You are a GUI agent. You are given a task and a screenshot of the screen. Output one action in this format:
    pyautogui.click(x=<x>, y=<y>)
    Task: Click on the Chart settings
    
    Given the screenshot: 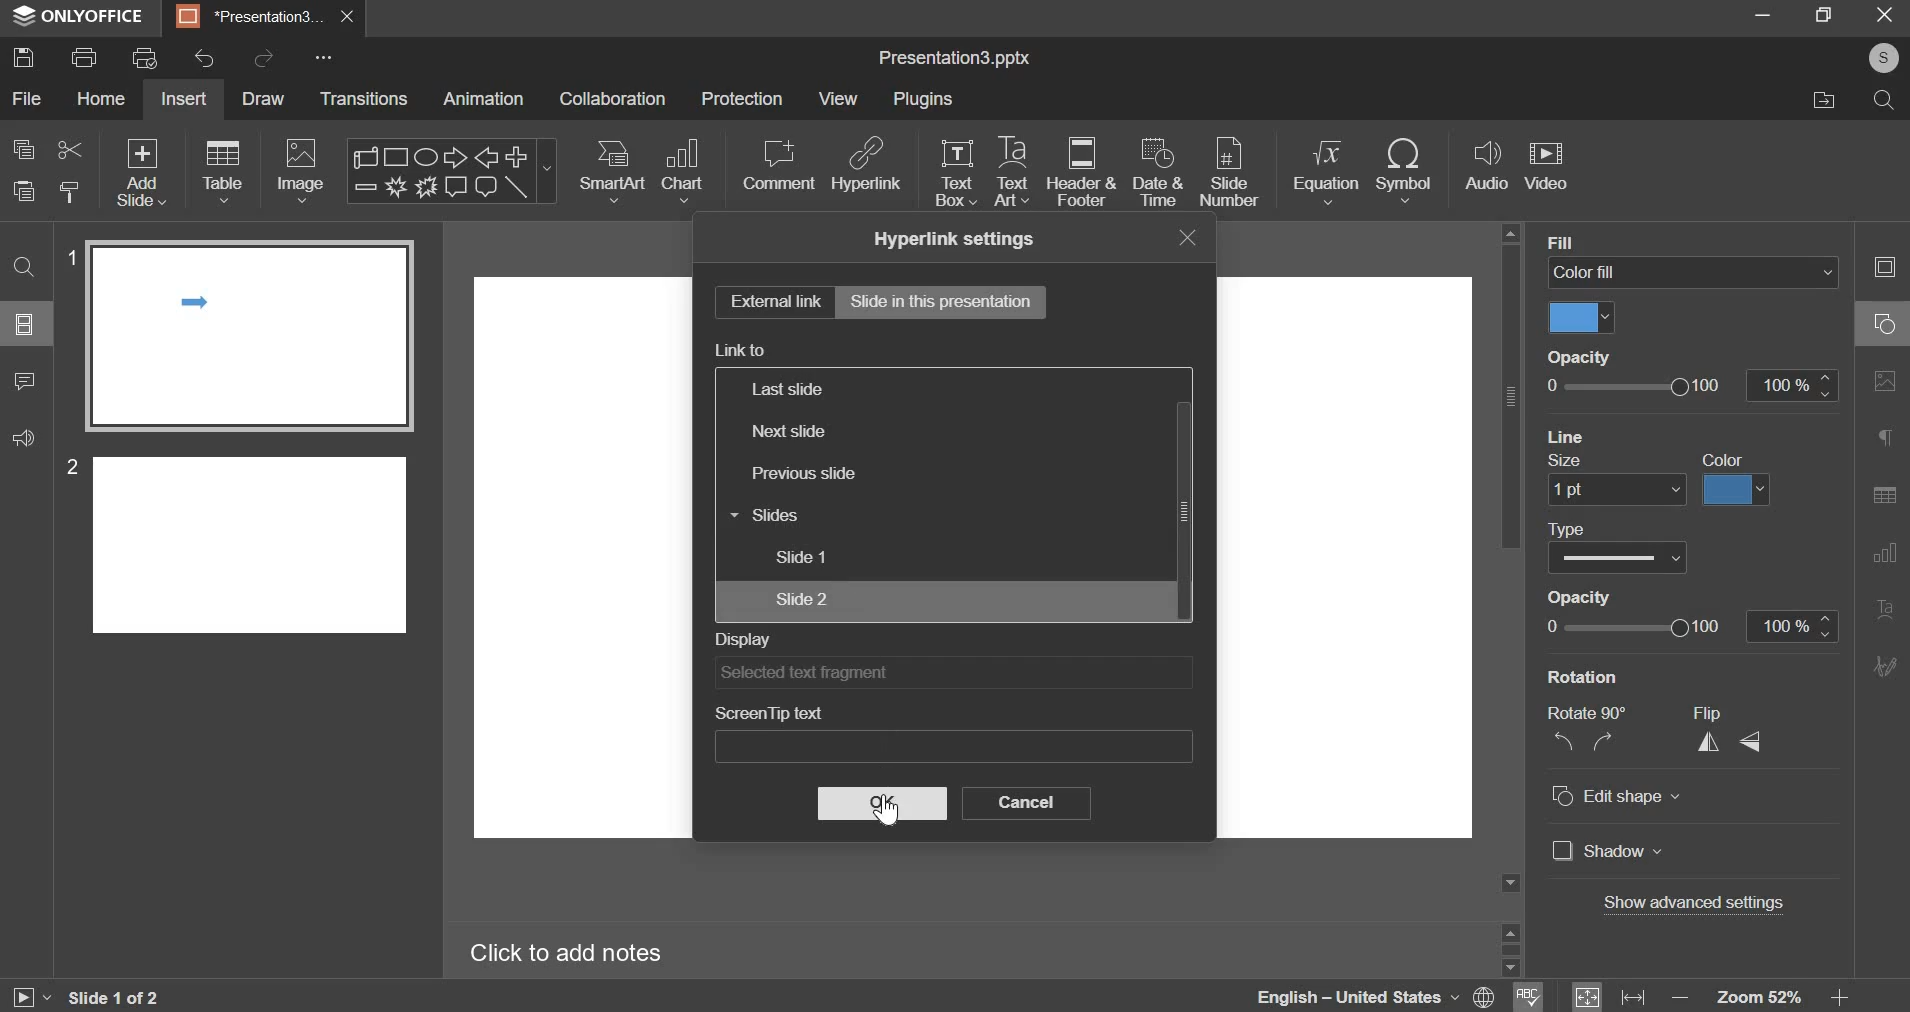 What is the action you would take?
    pyautogui.click(x=1885, y=554)
    